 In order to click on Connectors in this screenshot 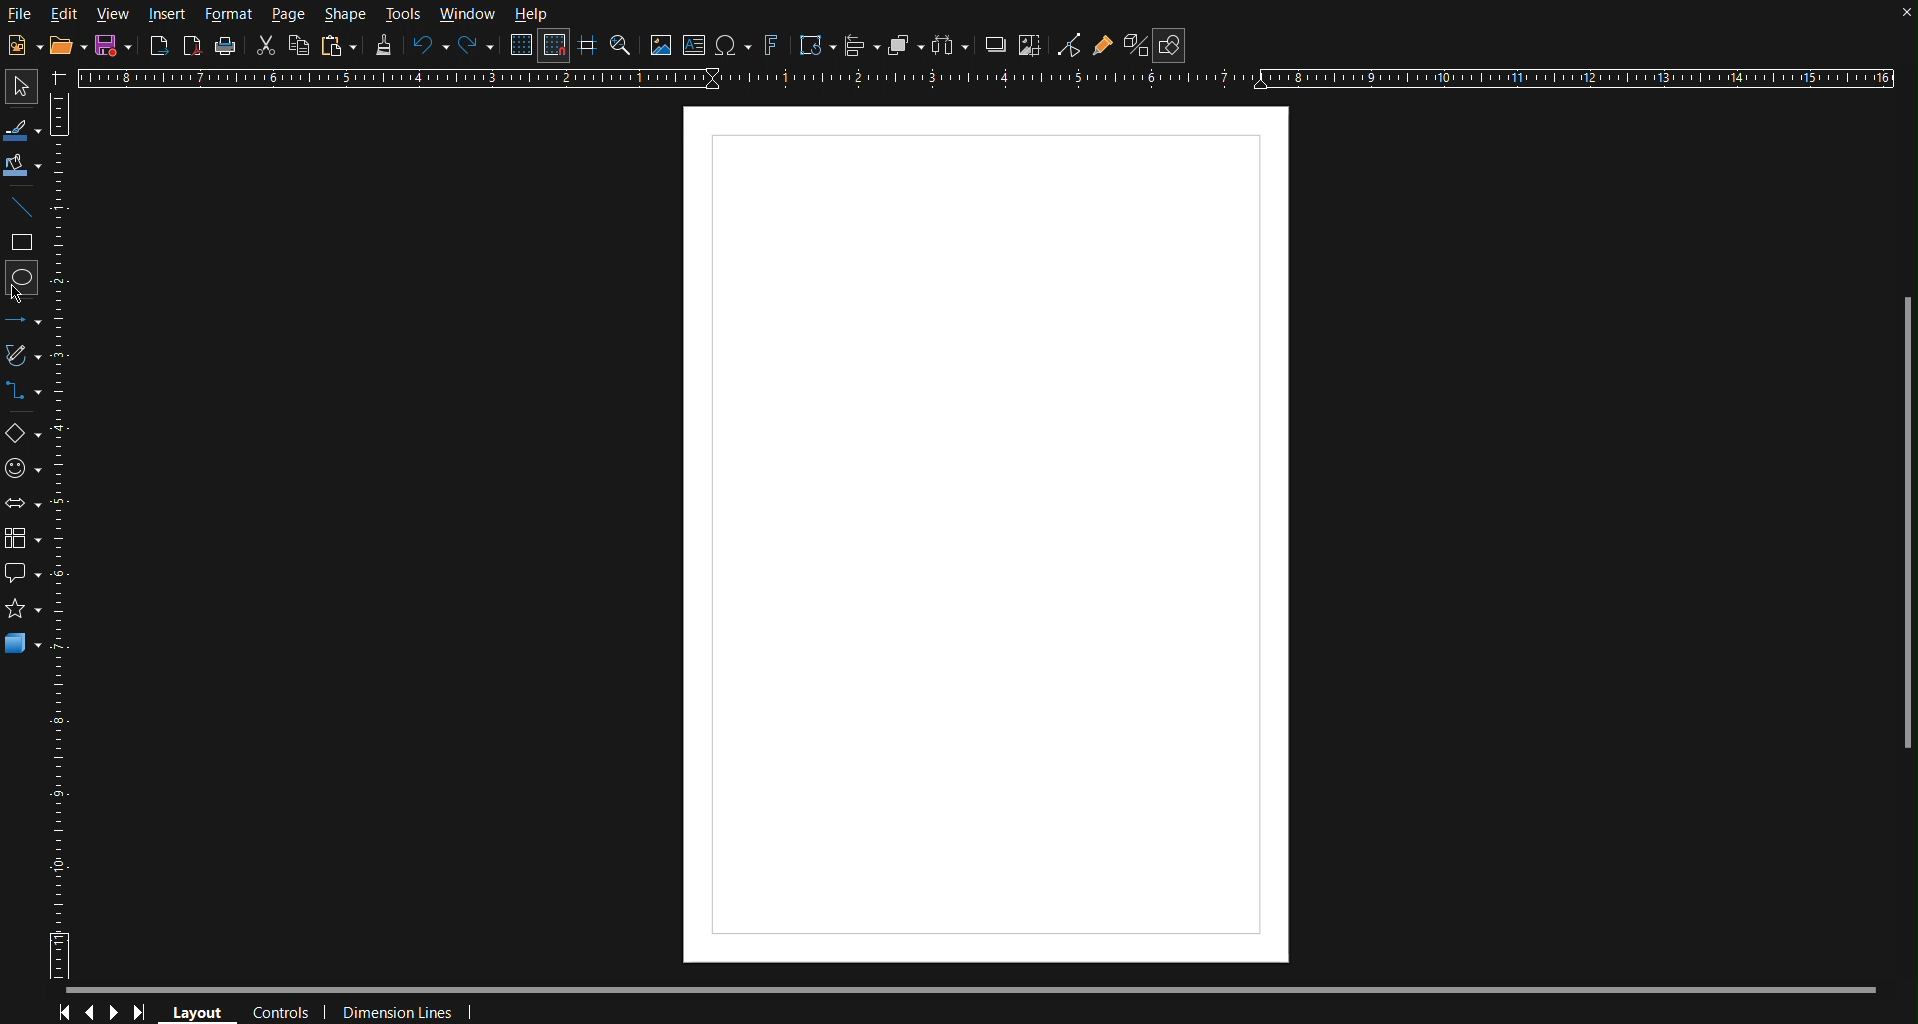, I will do `click(25, 391)`.